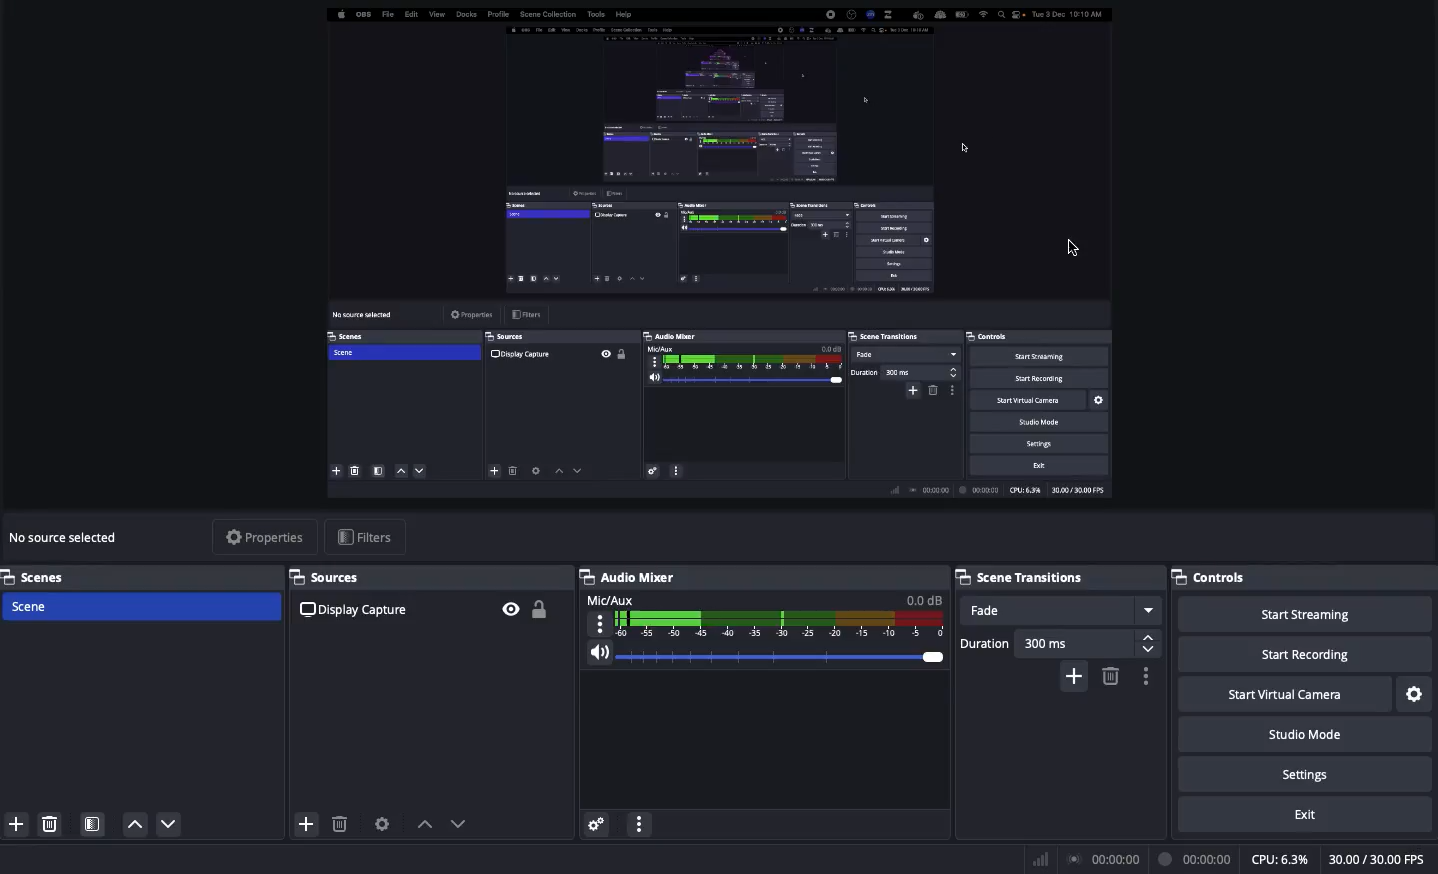 This screenshot has height=874, width=1438. Describe the element at coordinates (15, 825) in the screenshot. I see `Add` at that location.